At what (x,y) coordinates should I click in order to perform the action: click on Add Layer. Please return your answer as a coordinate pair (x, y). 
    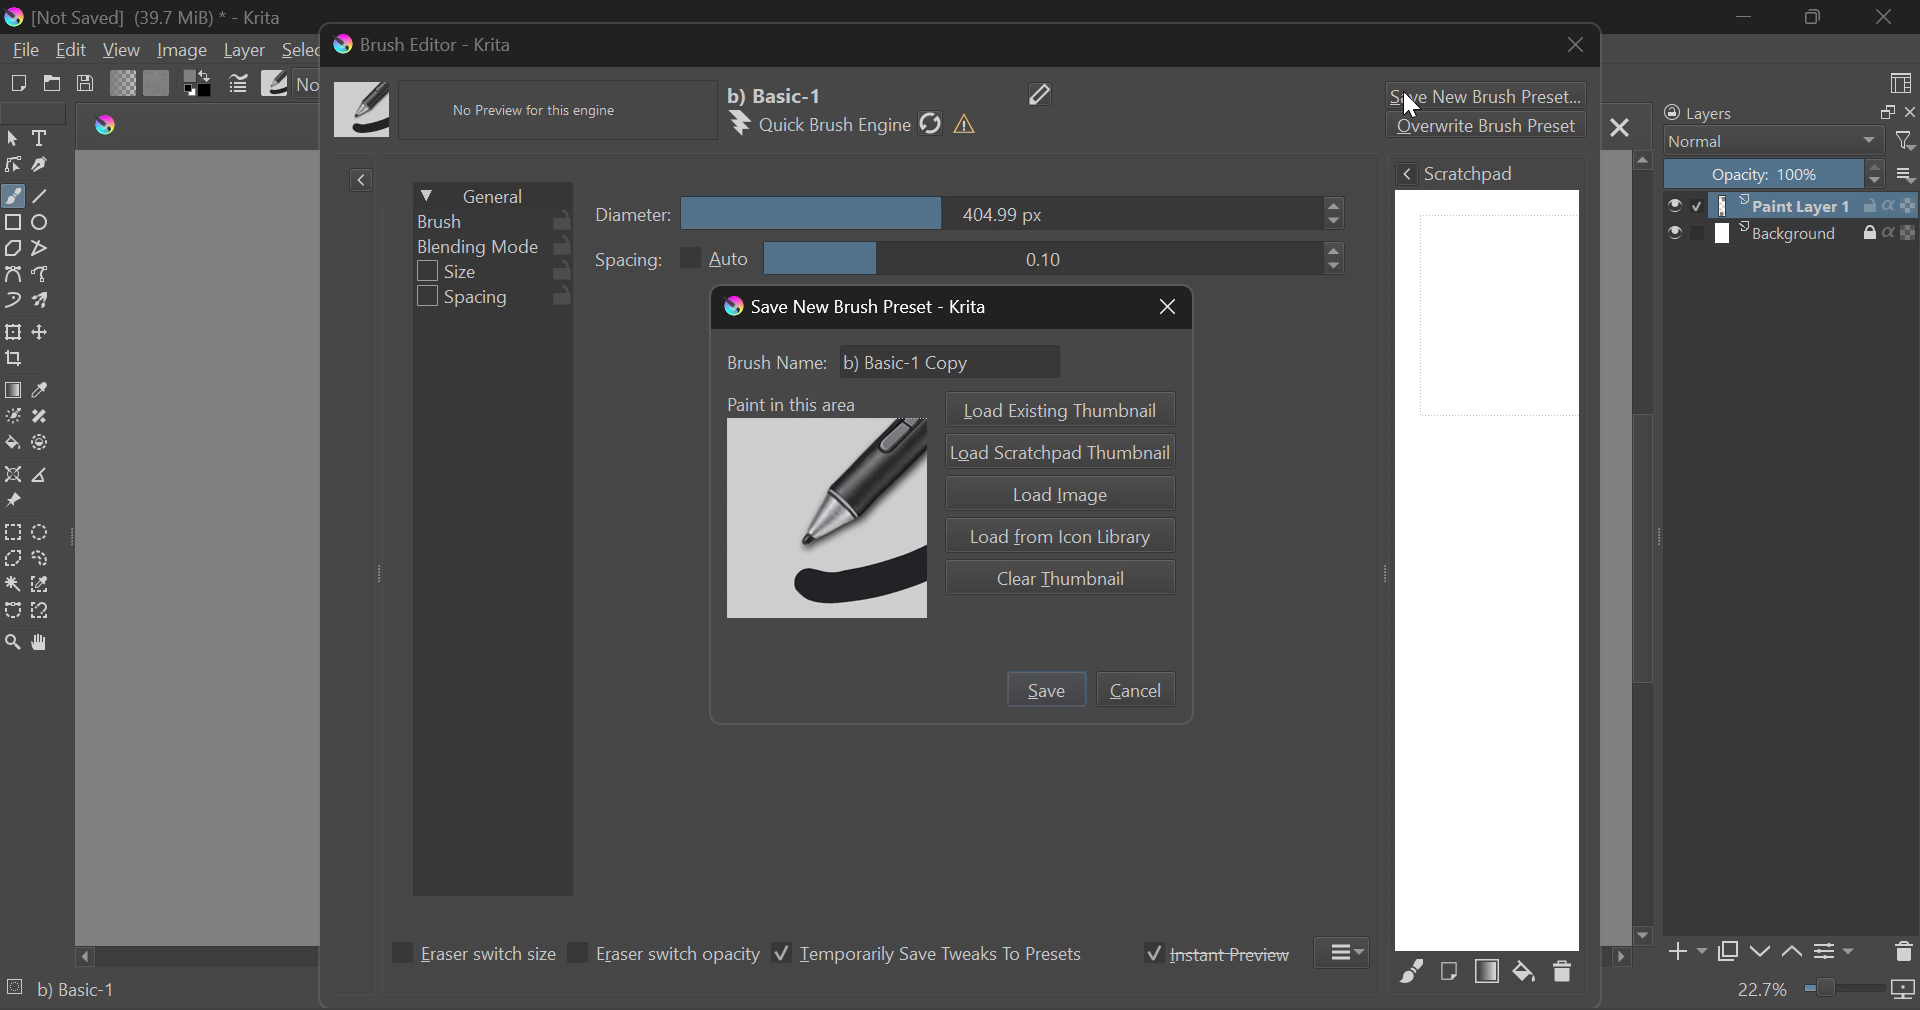
    Looking at the image, I should click on (1686, 952).